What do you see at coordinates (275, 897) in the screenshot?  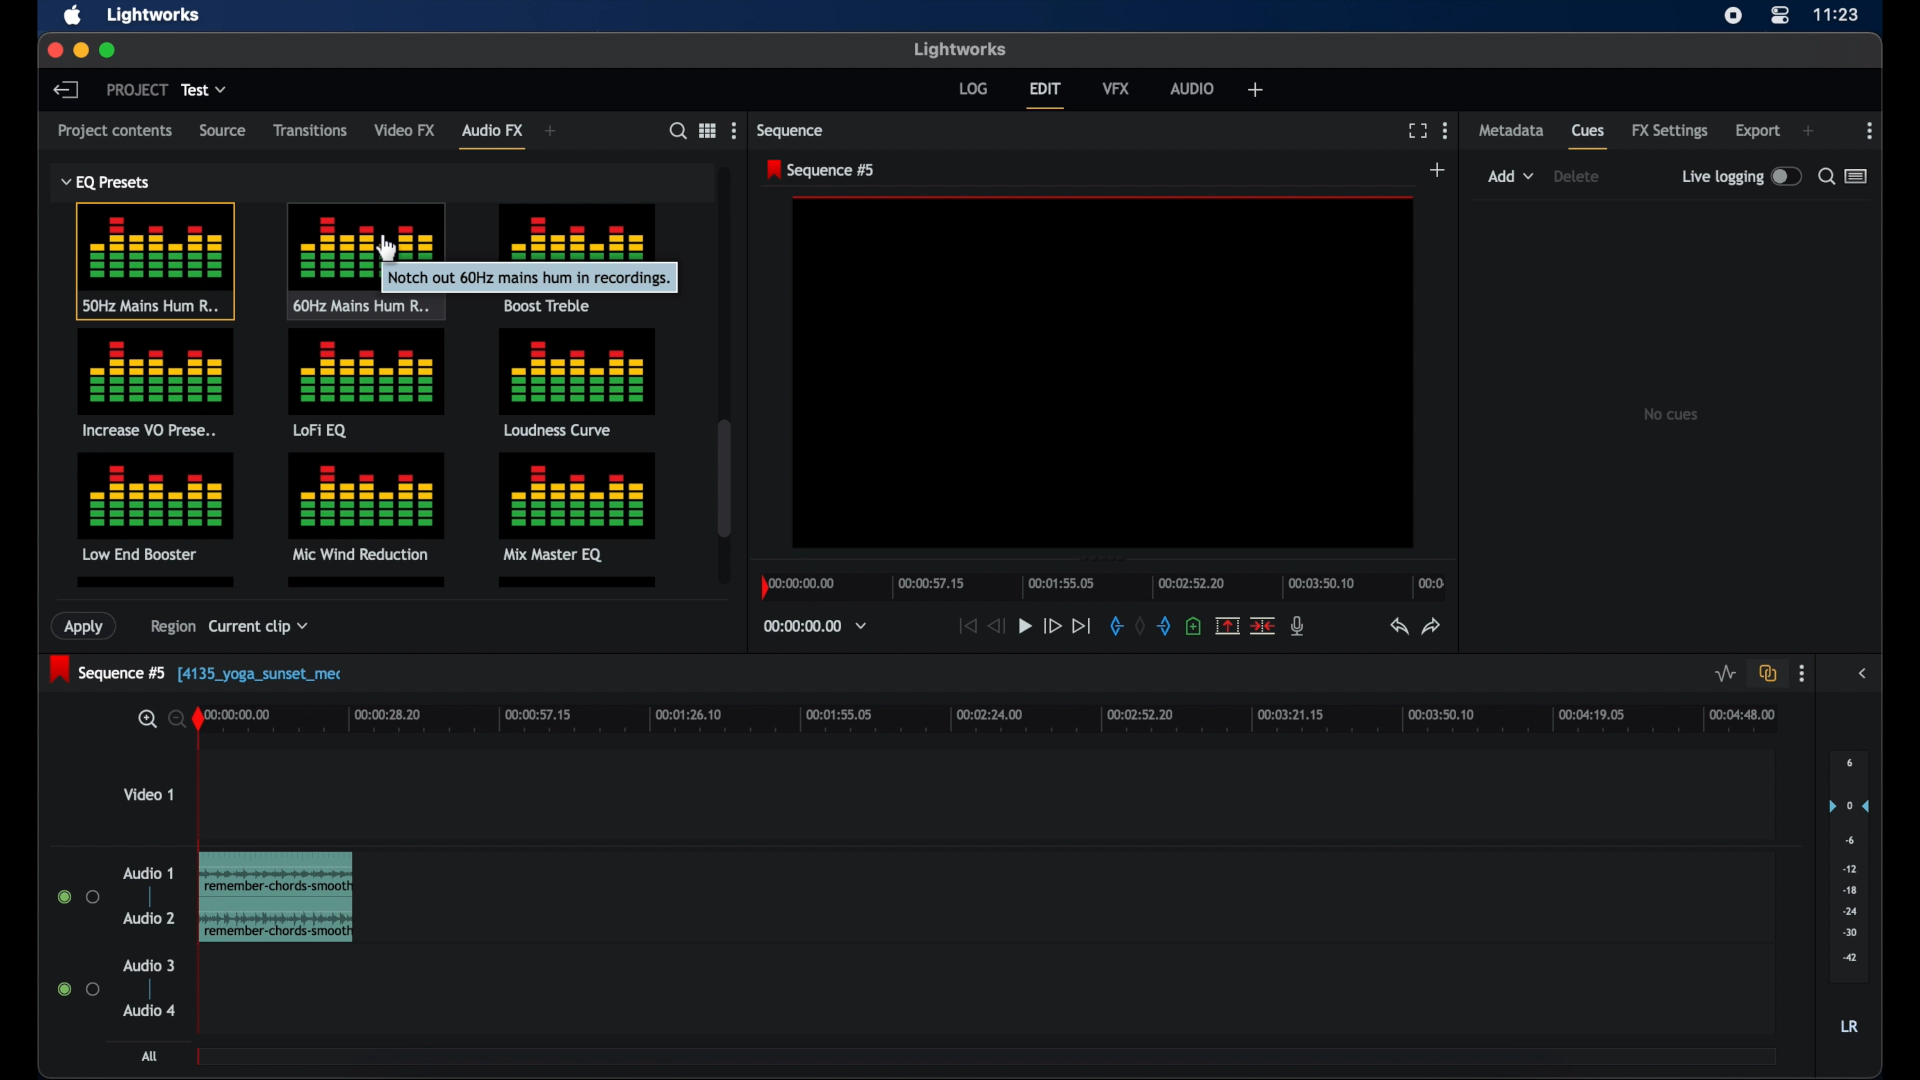 I see `video clip` at bounding box center [275, 897].